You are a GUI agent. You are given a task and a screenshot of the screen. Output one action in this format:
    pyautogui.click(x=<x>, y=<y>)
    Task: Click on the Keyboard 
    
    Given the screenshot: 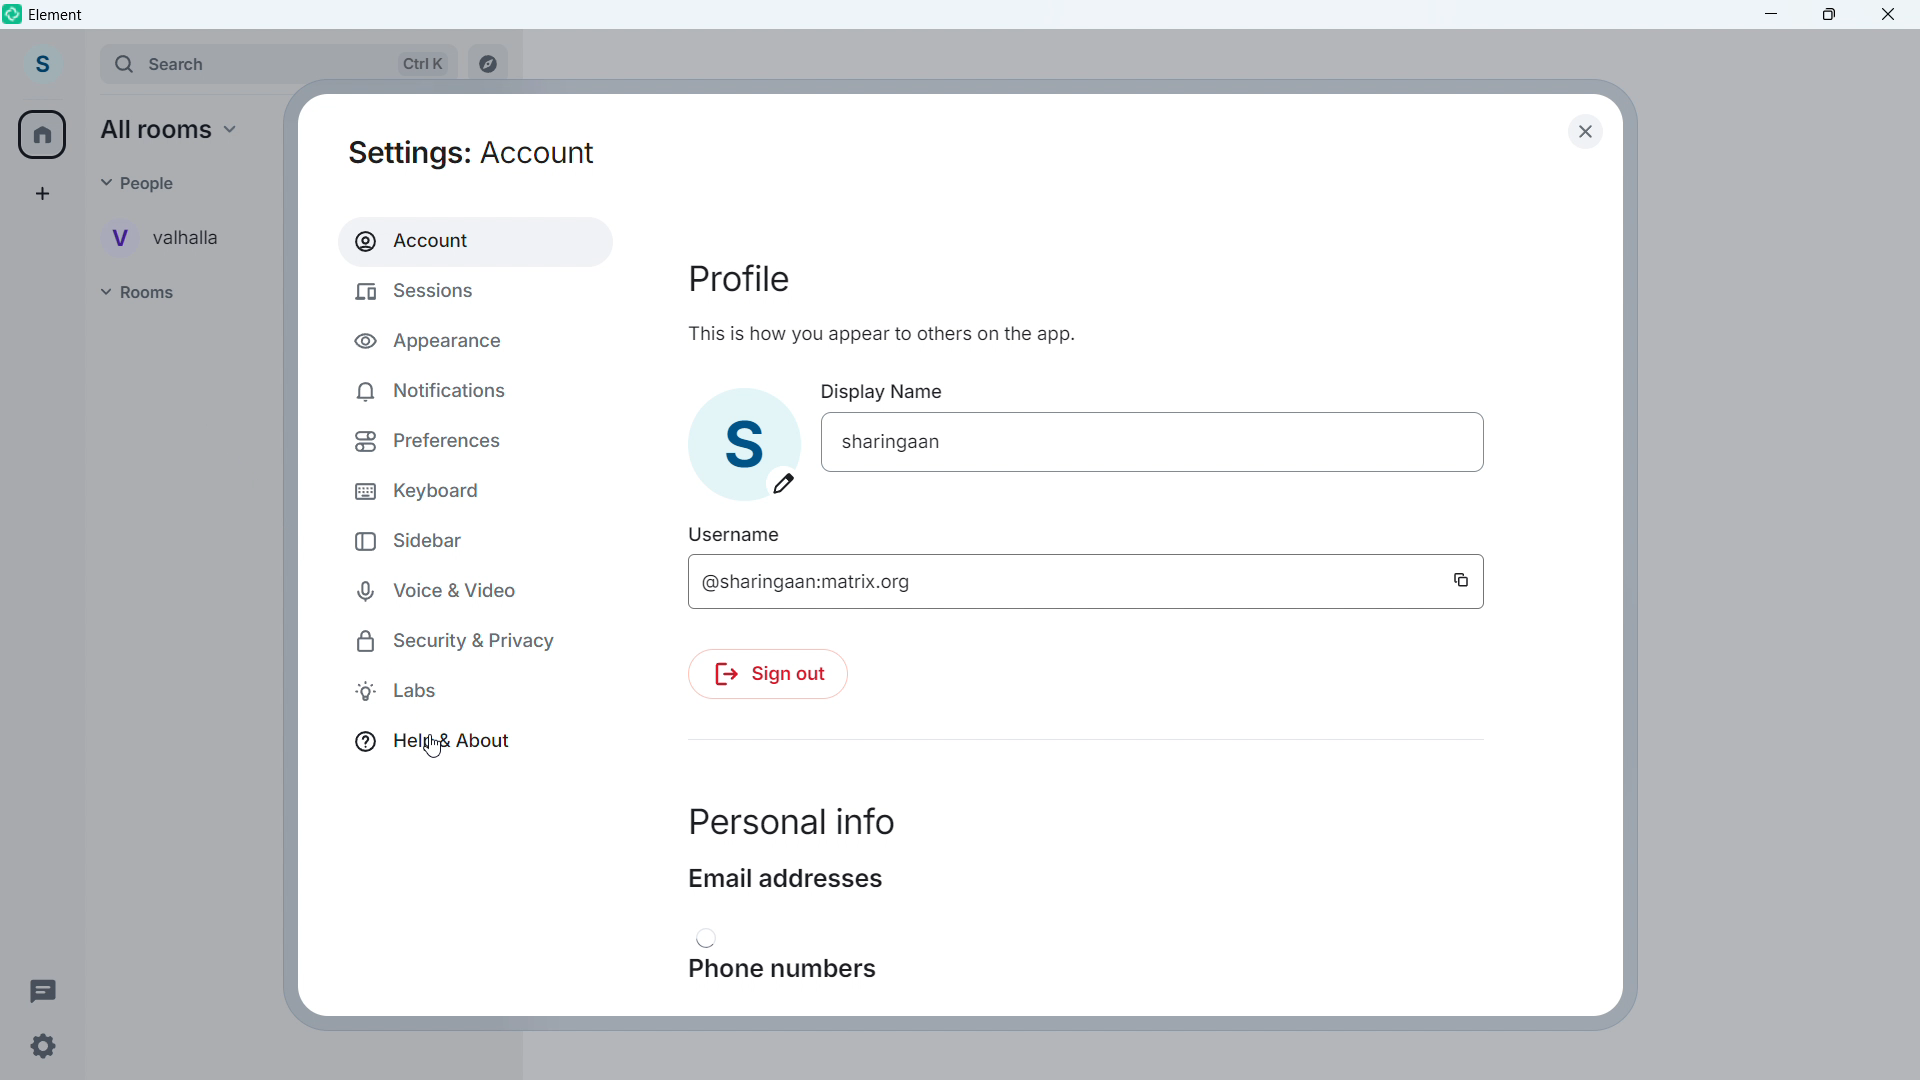 What is the action you would take?
    pyautogui.click(x=418, y=490)
    